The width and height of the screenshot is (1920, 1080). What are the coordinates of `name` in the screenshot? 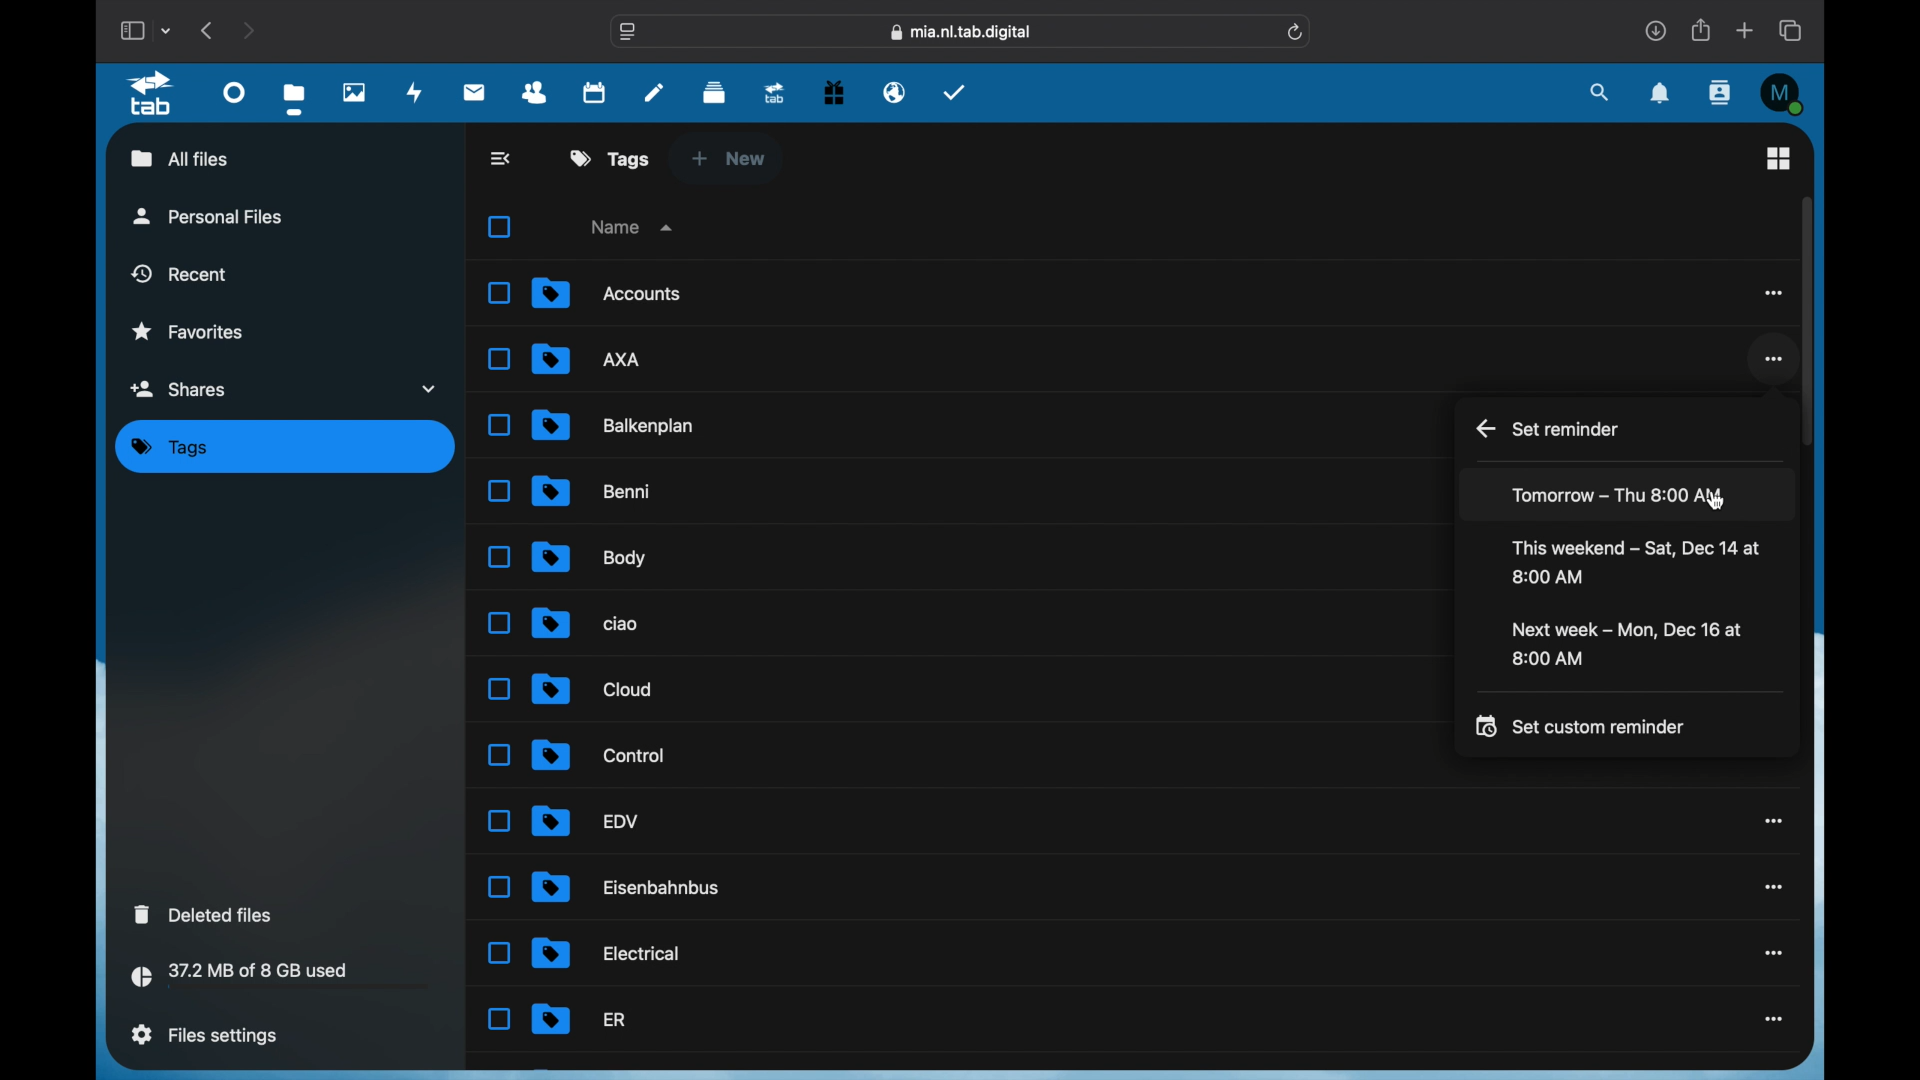 It's located at (635, 226).